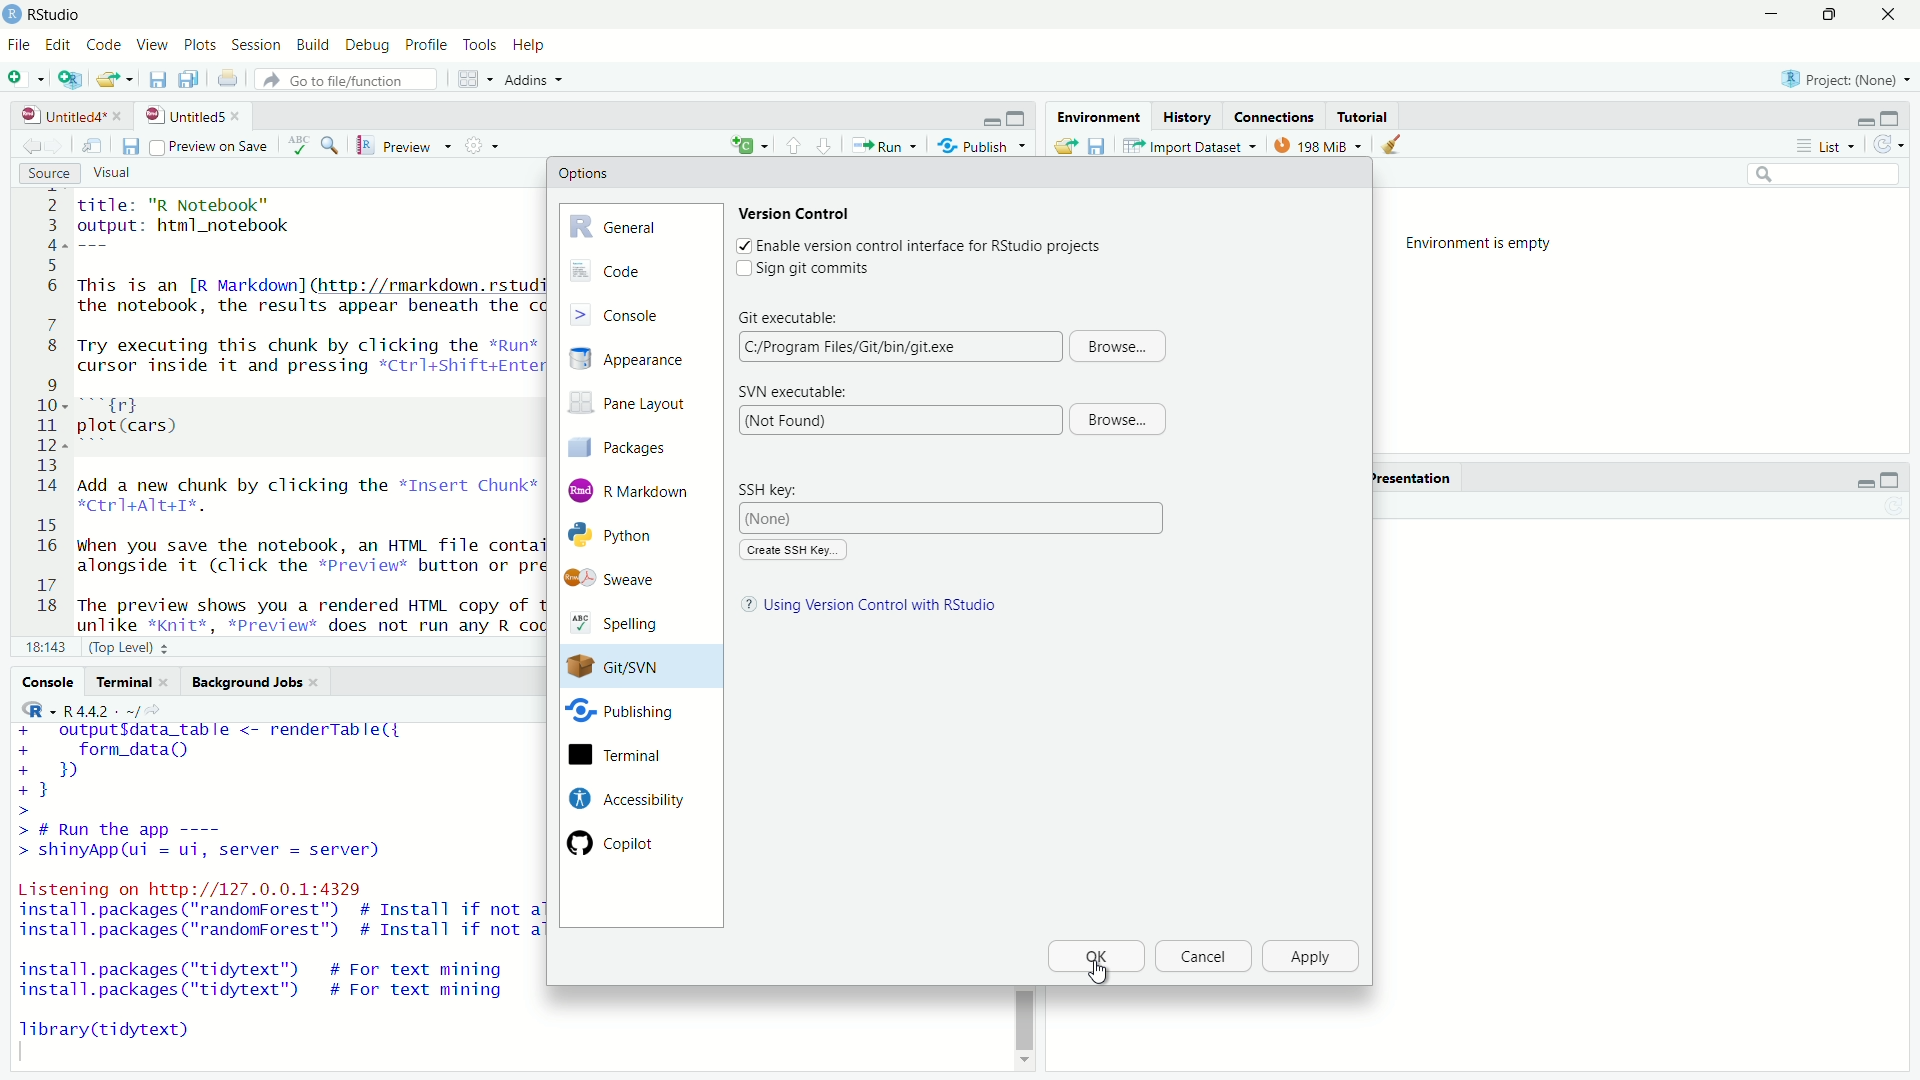 The height and width of the screenshot is (1080, 1920). I want to click on workspace panes, so click(477, 79).